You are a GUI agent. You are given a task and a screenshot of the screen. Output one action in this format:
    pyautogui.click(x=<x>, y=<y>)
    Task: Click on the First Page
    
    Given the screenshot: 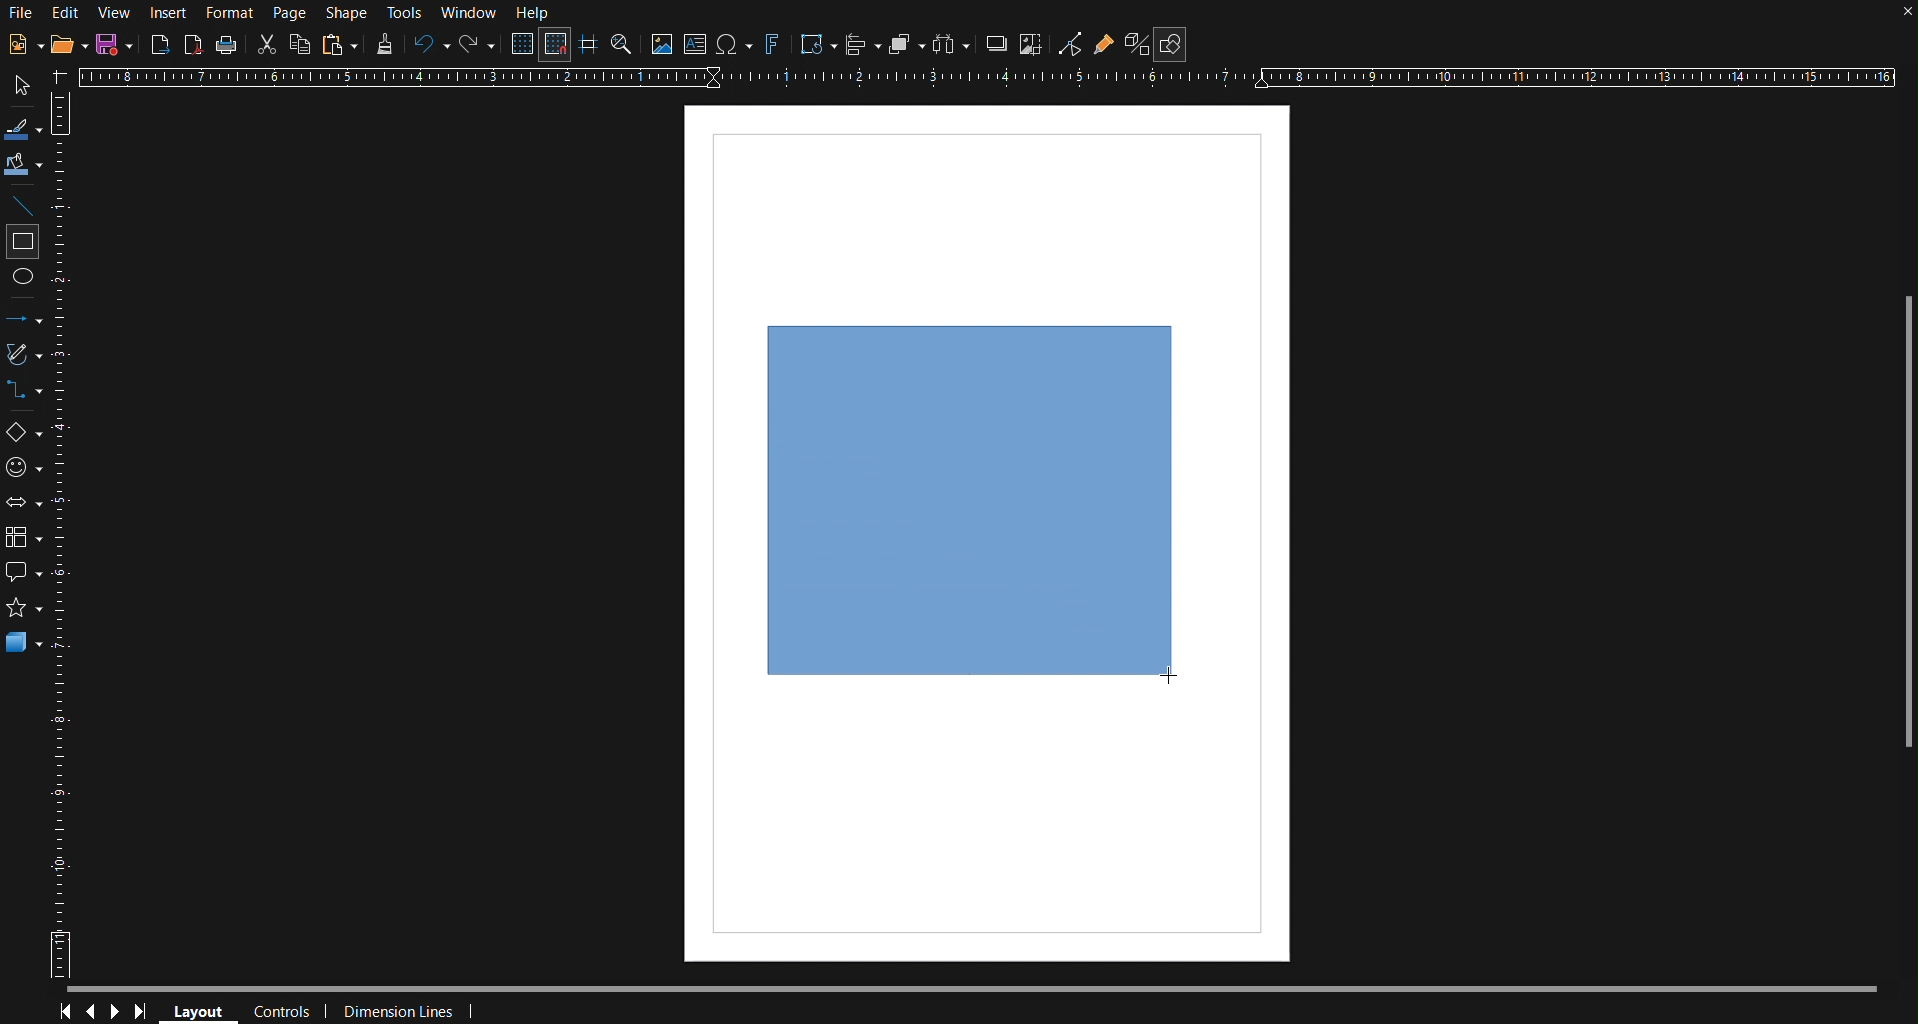 What is the action you would take?
    pyautogui.click(x=62, y=1012)
    